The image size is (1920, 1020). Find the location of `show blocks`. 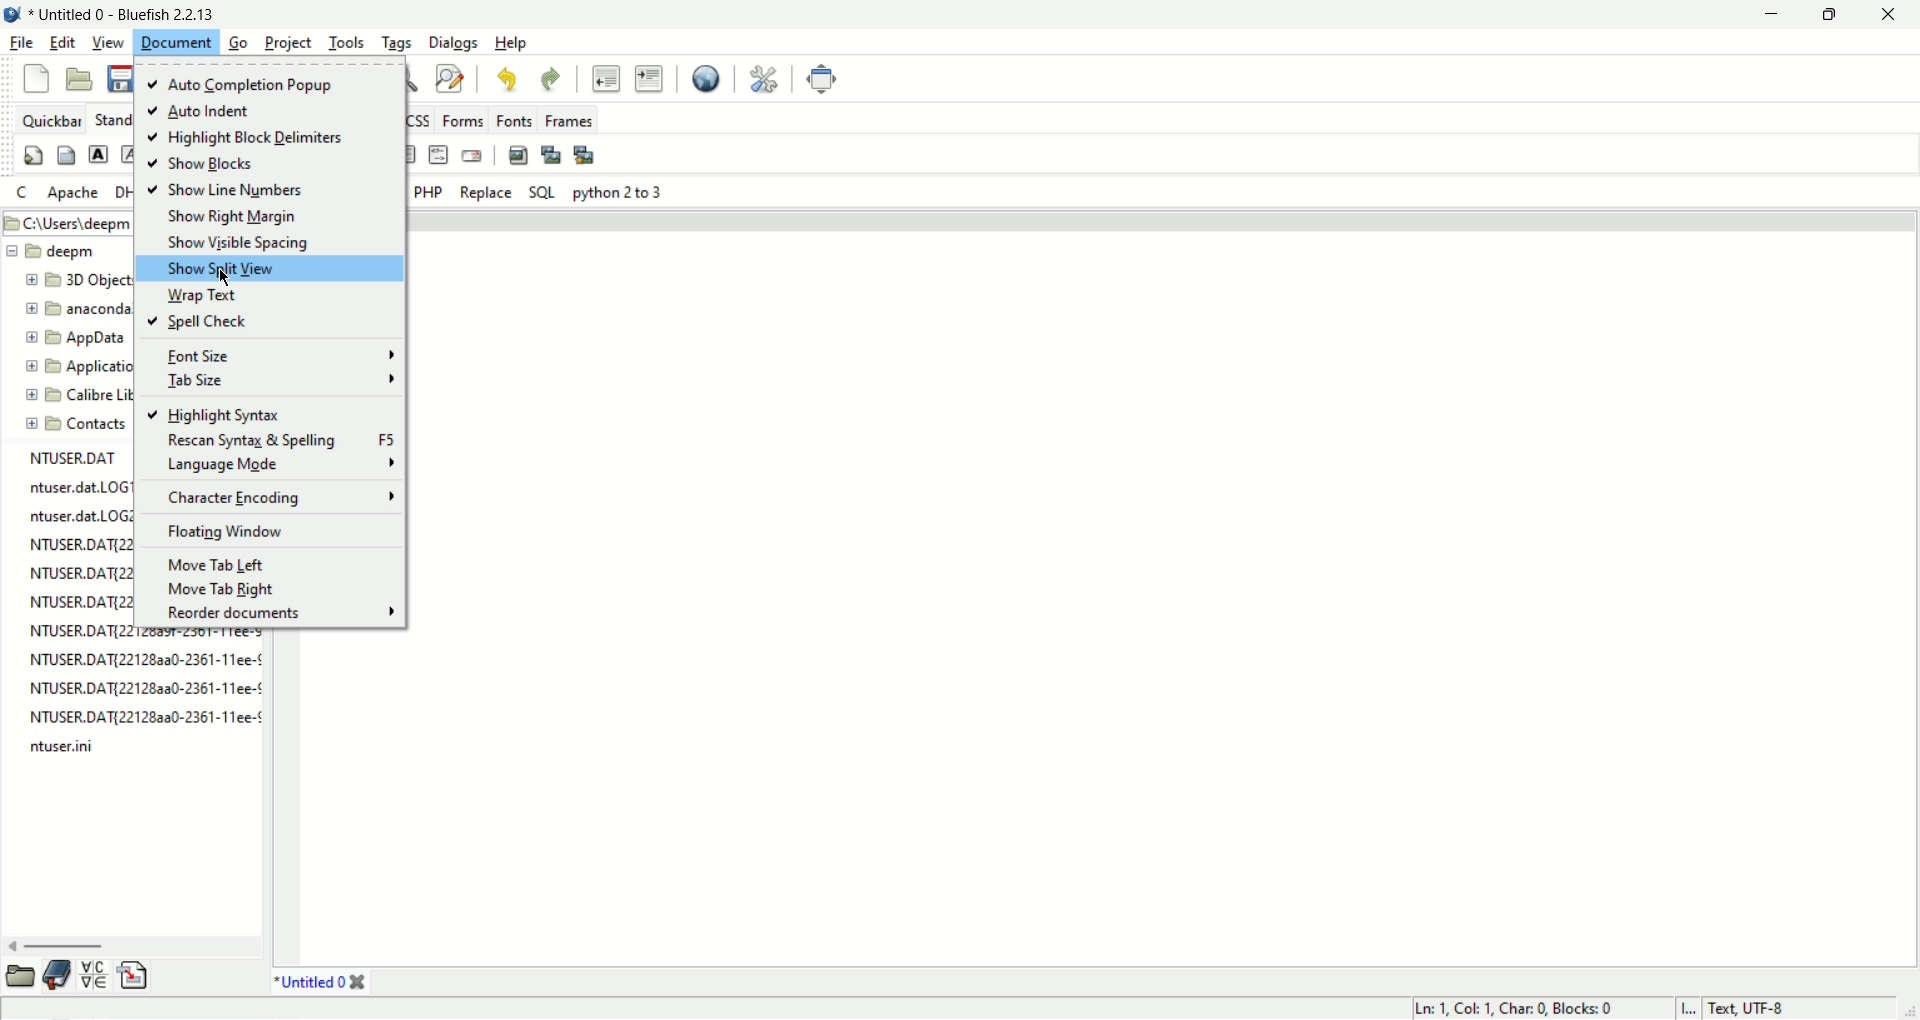

show blocks is located at coordinates (256, 165).